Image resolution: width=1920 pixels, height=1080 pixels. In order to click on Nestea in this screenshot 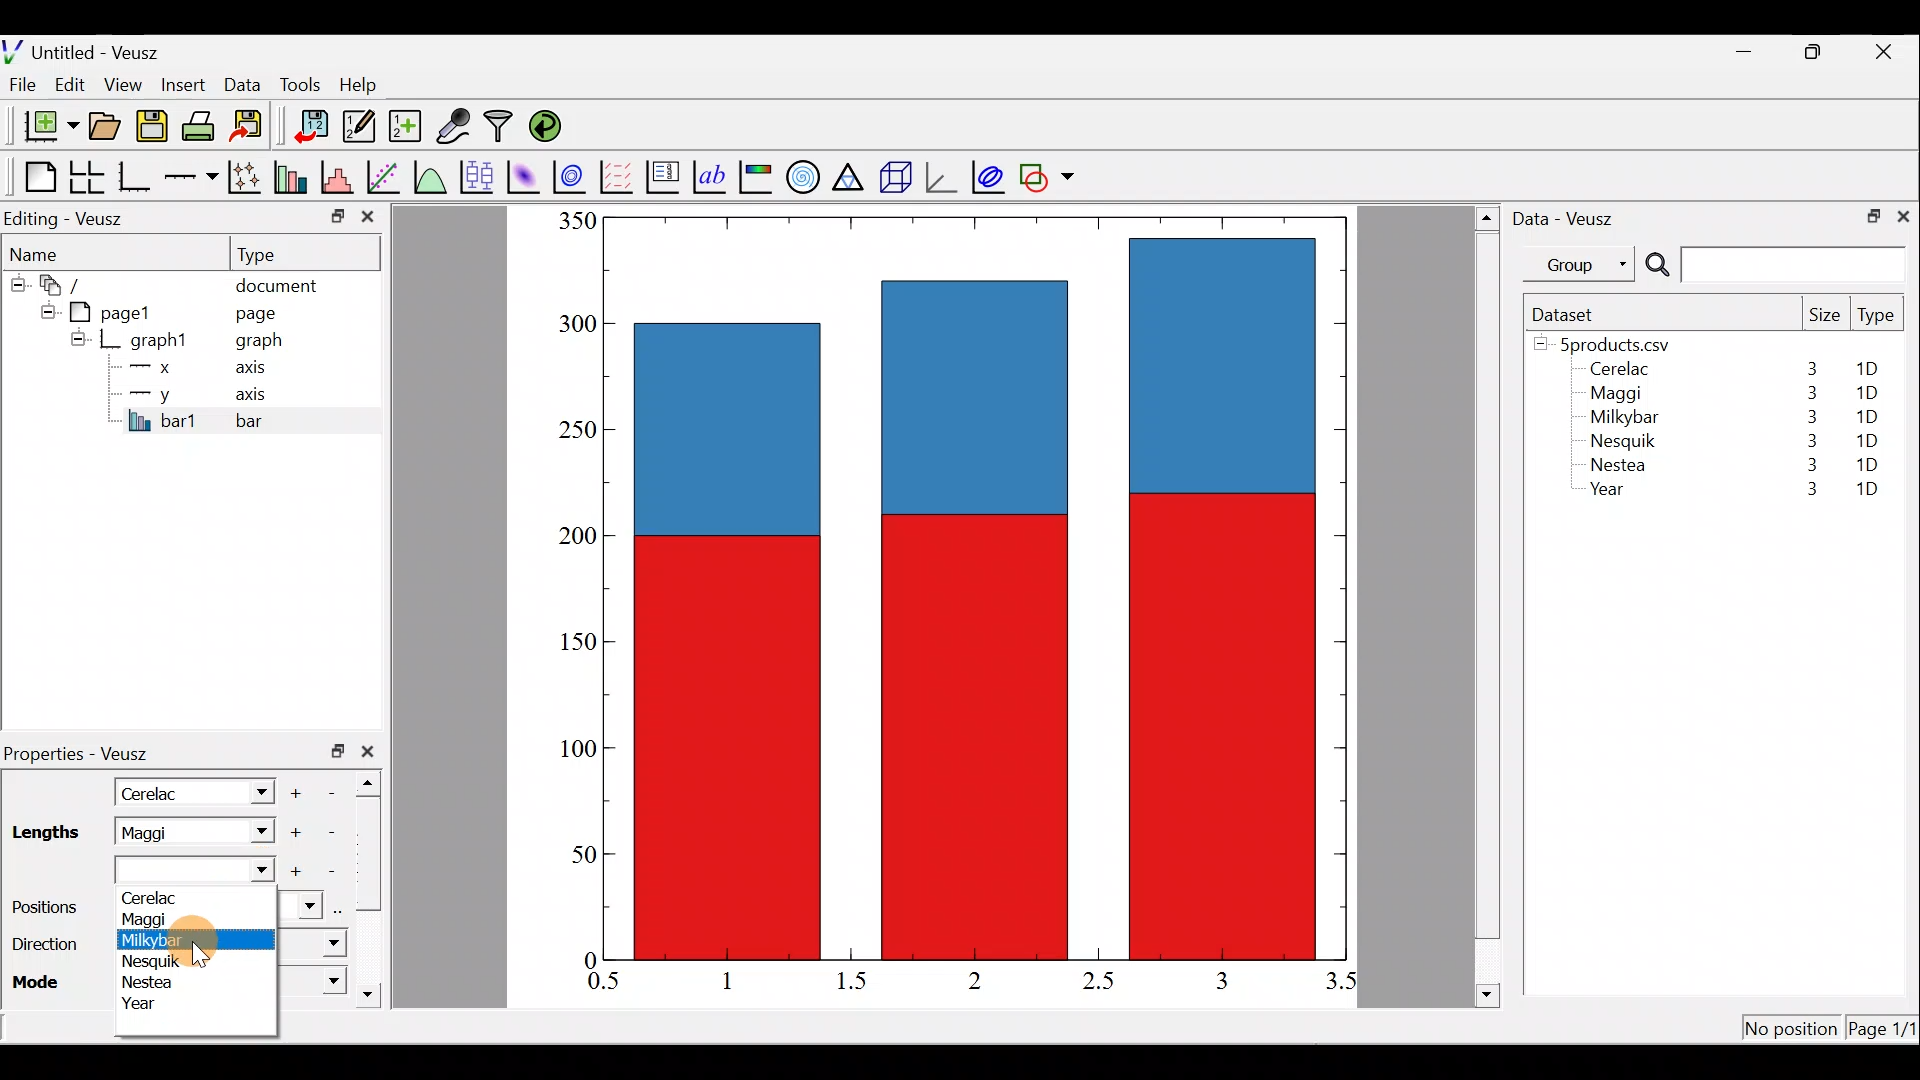, I will do `click(1619, 465)`.